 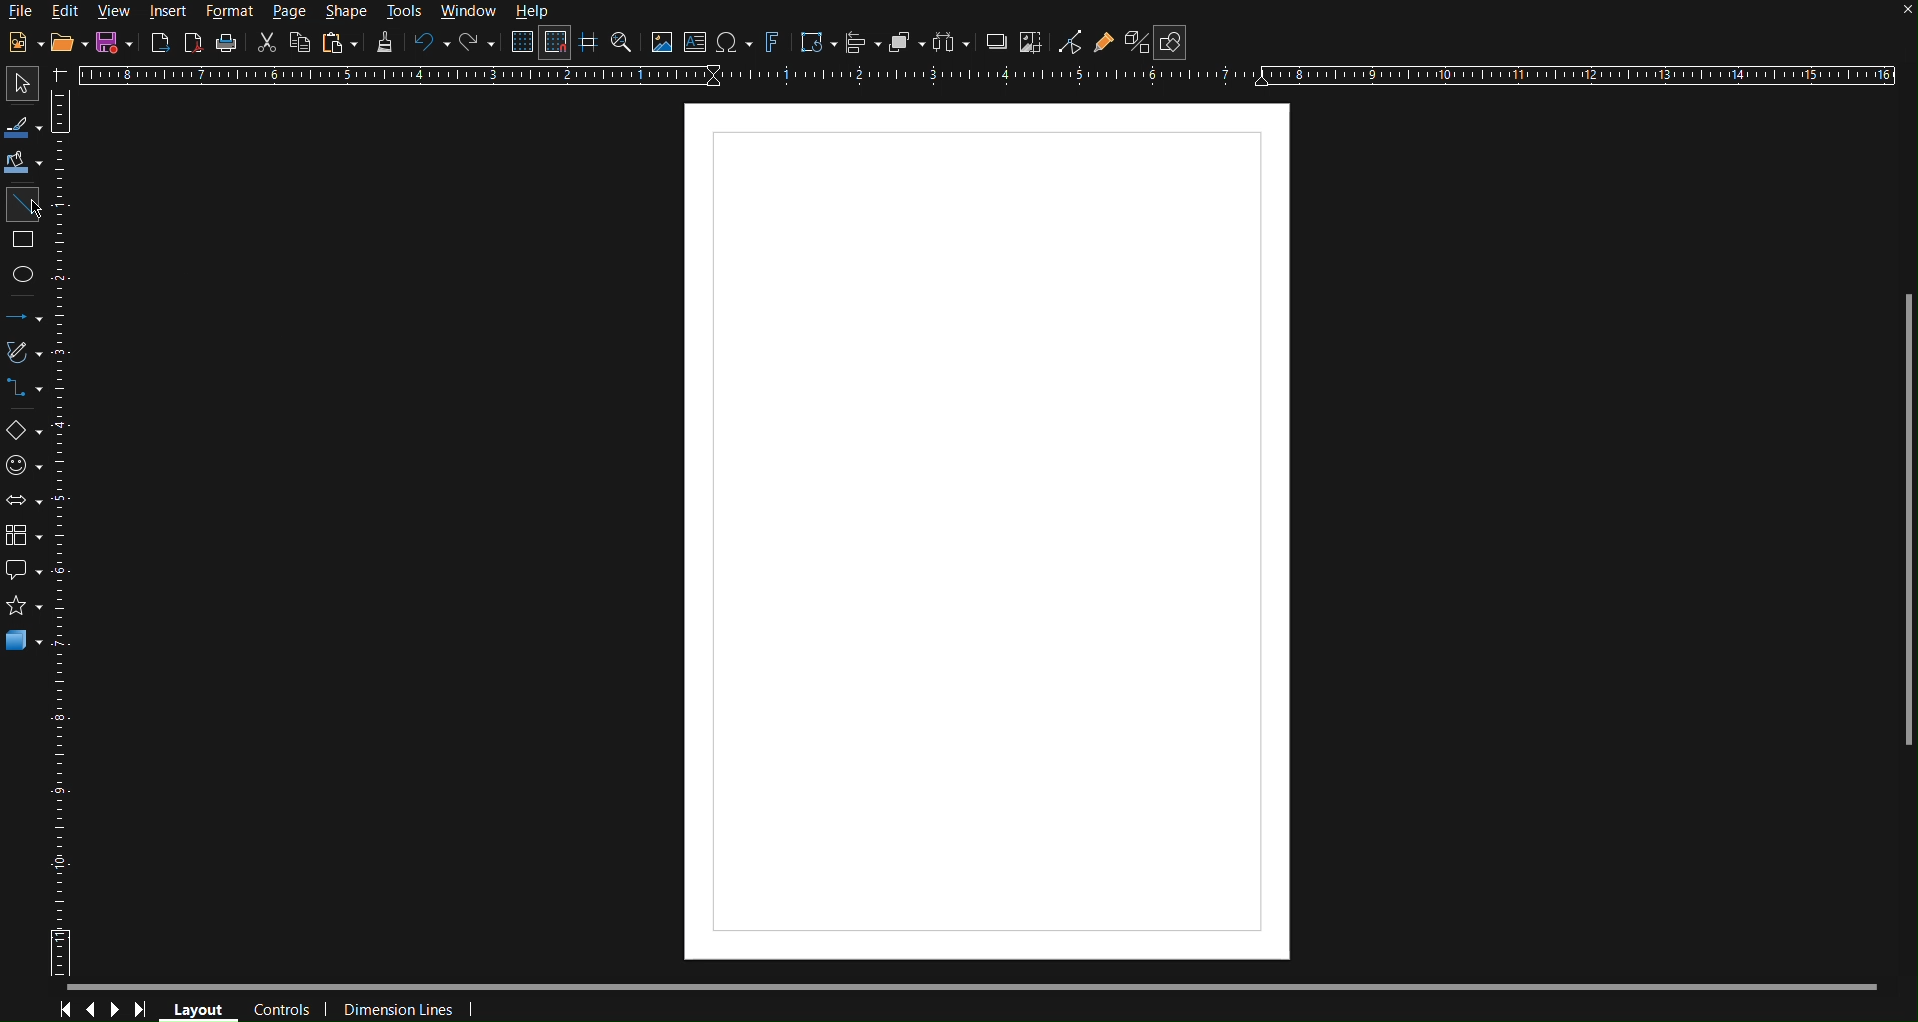 I want to click on Canvas, so click(x=982, y=530).